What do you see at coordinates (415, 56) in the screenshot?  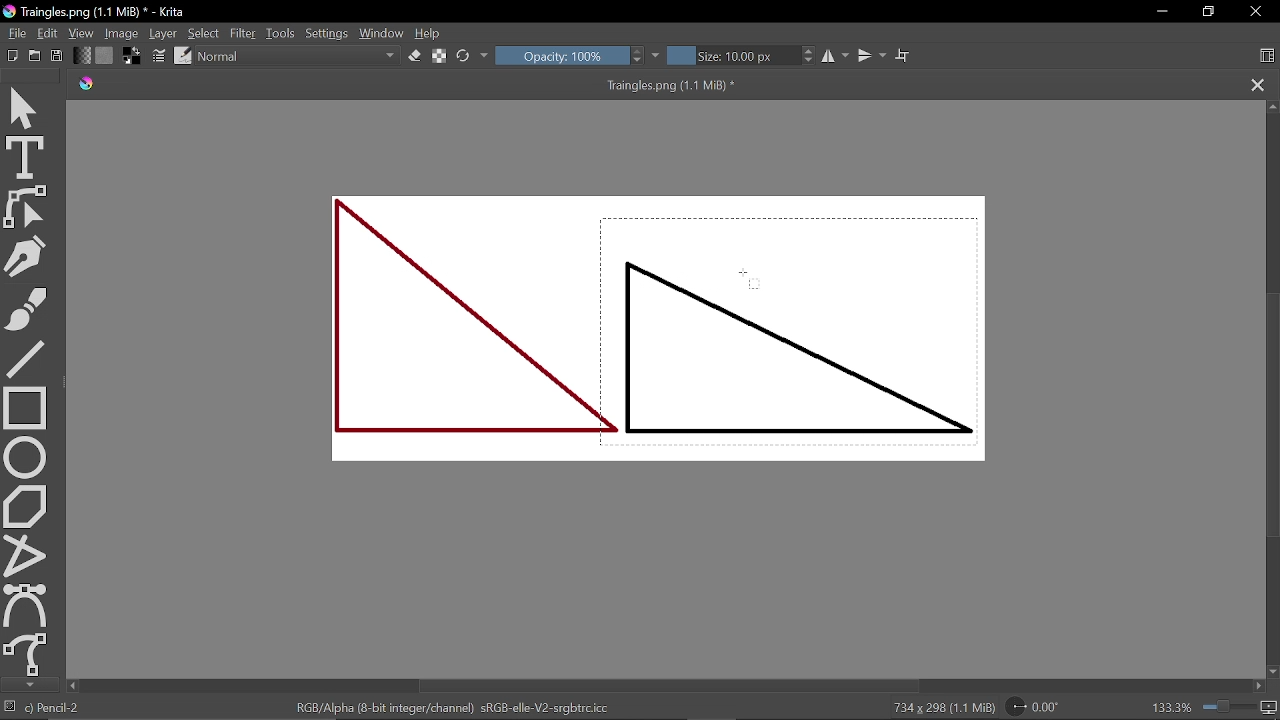 I see `Eraser` at bounding box center [415, 56].